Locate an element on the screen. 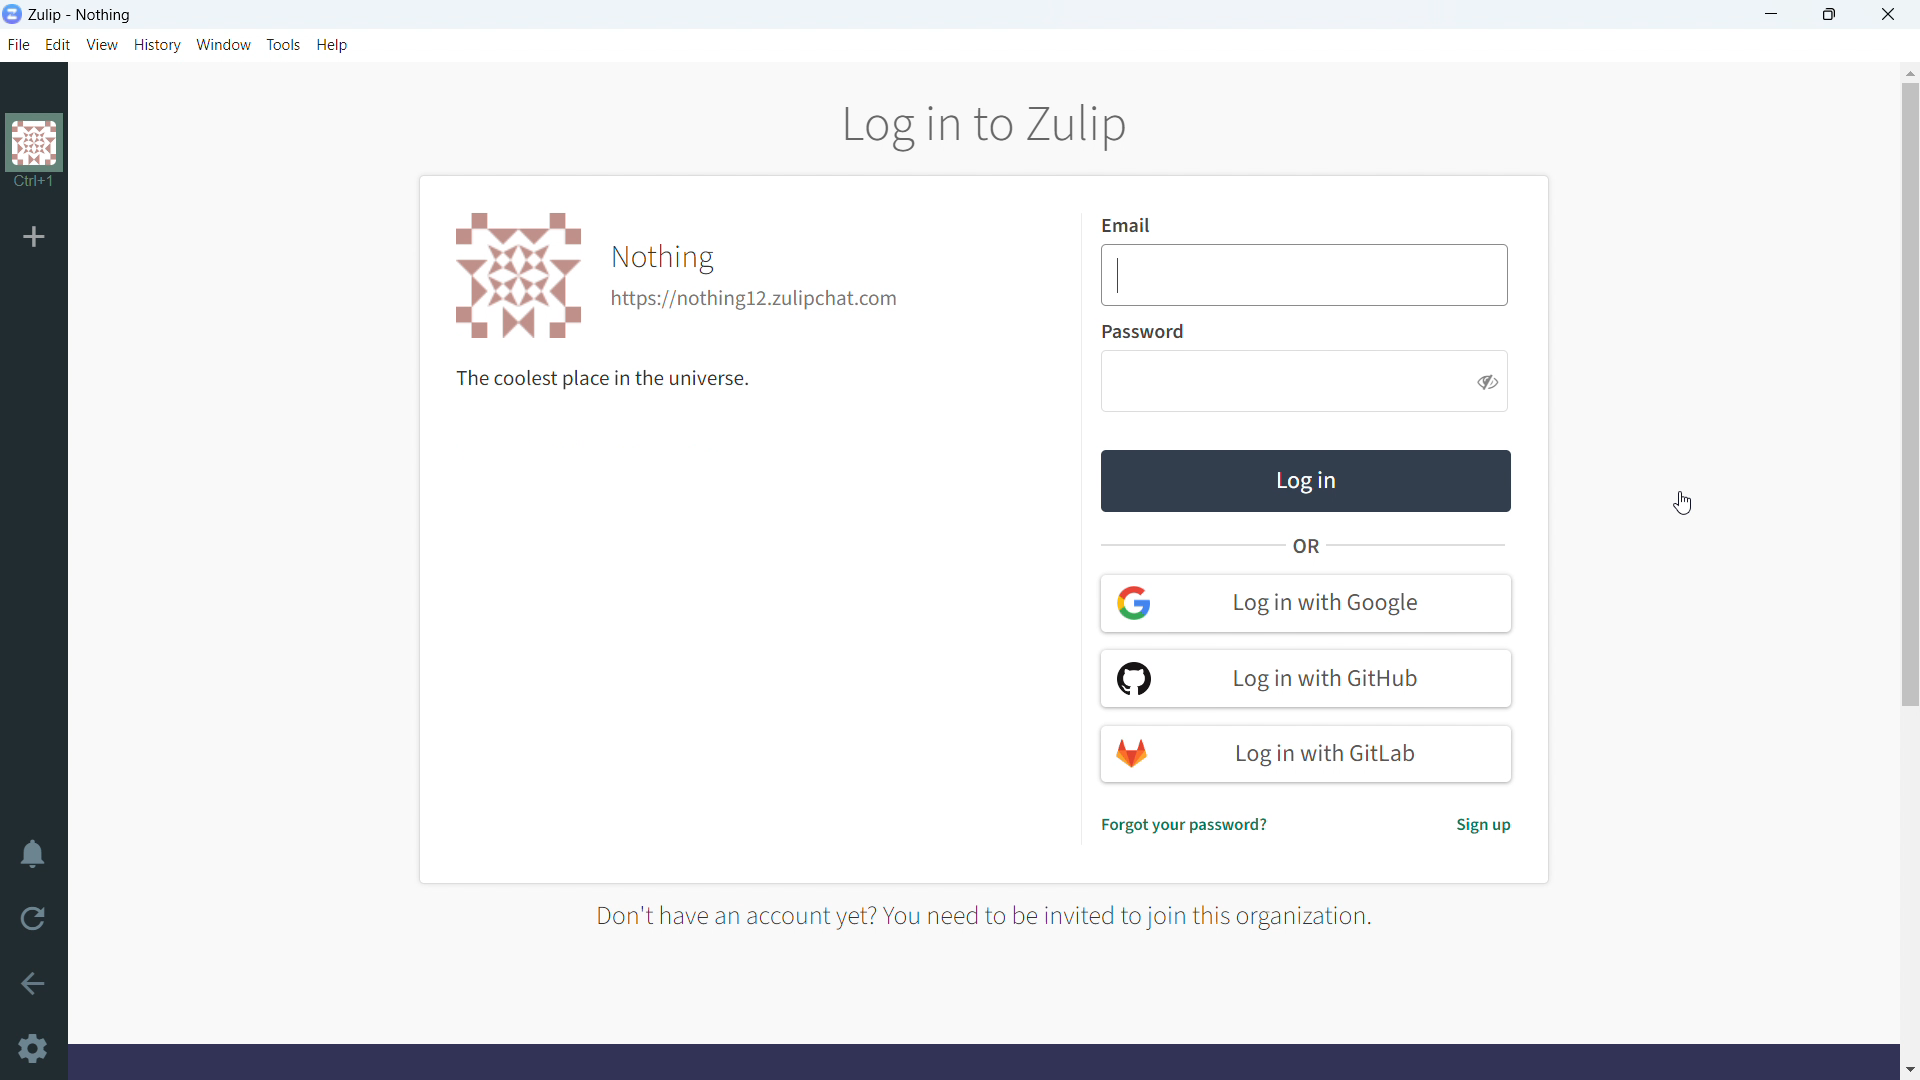  organizaTION NAME is located at coordinates (662, 255).